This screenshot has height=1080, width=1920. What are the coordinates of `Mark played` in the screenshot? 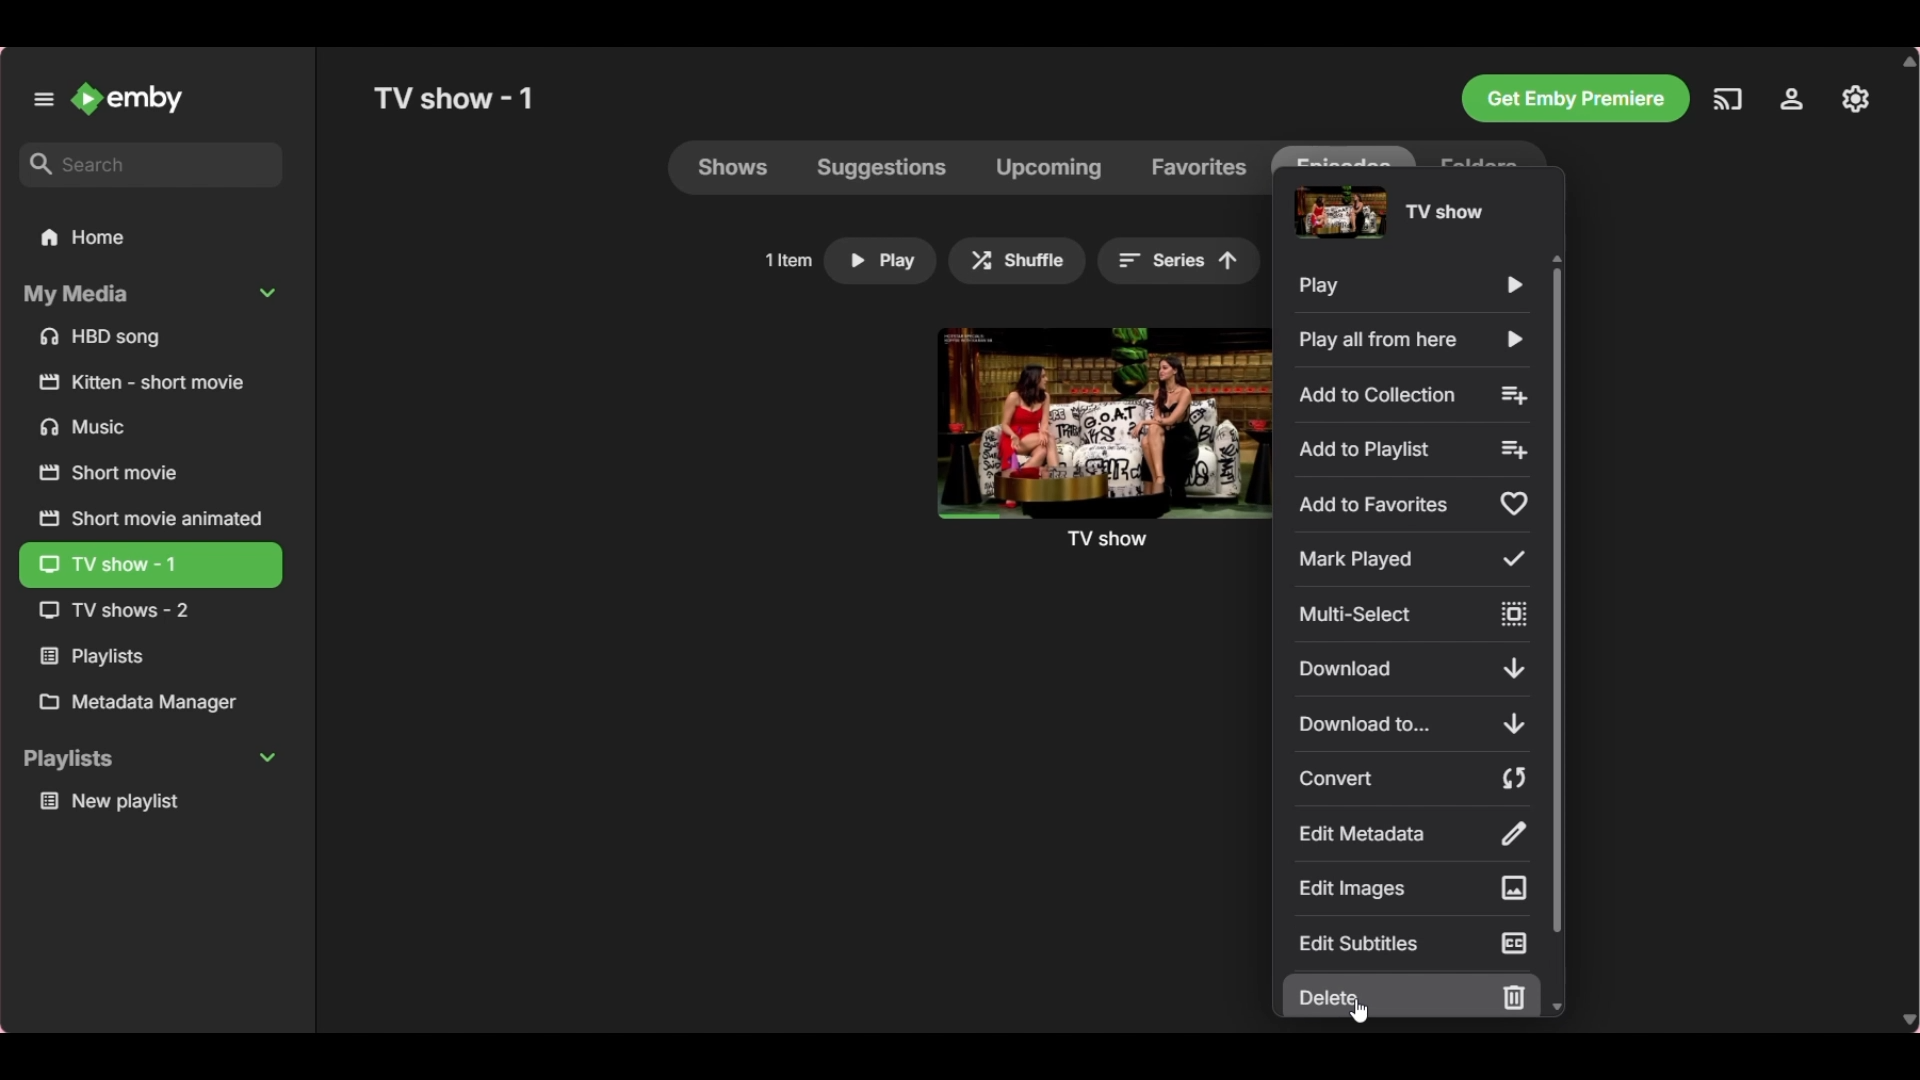 It's located at (1413, 558).